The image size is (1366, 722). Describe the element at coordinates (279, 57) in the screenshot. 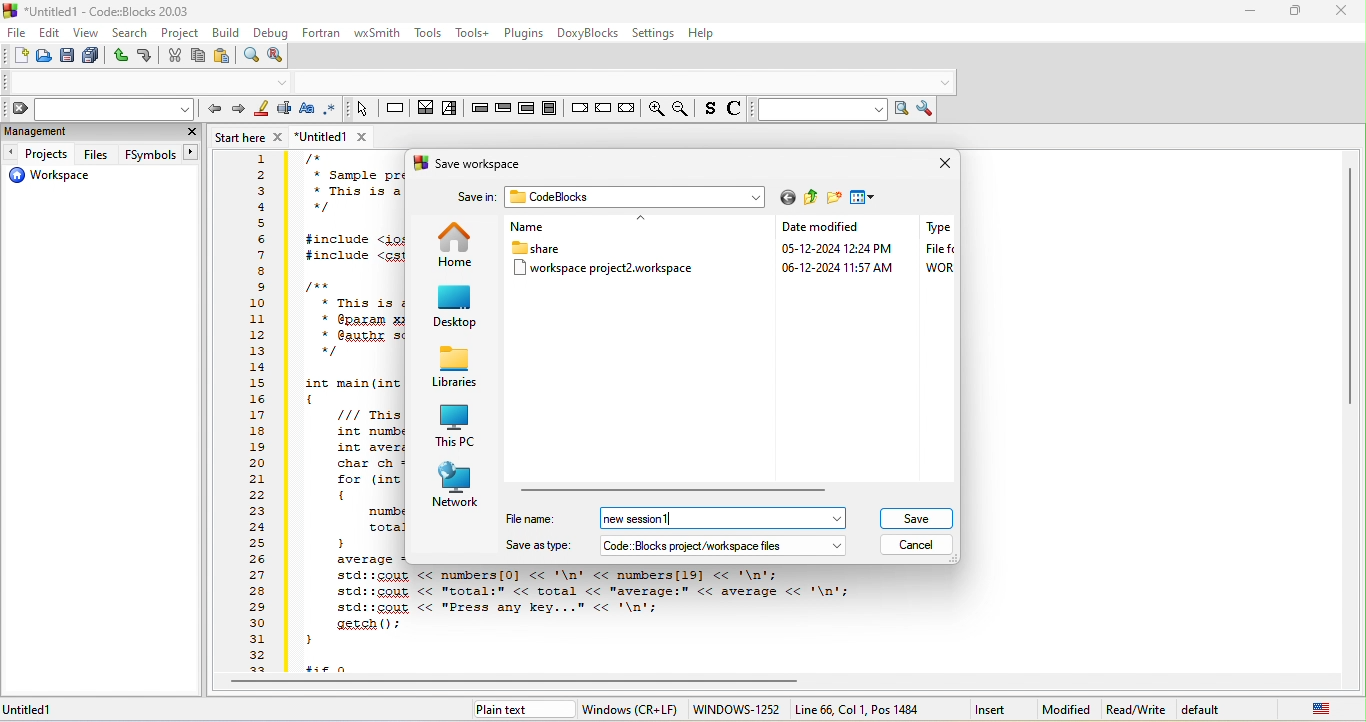

I see `replace` at that location.